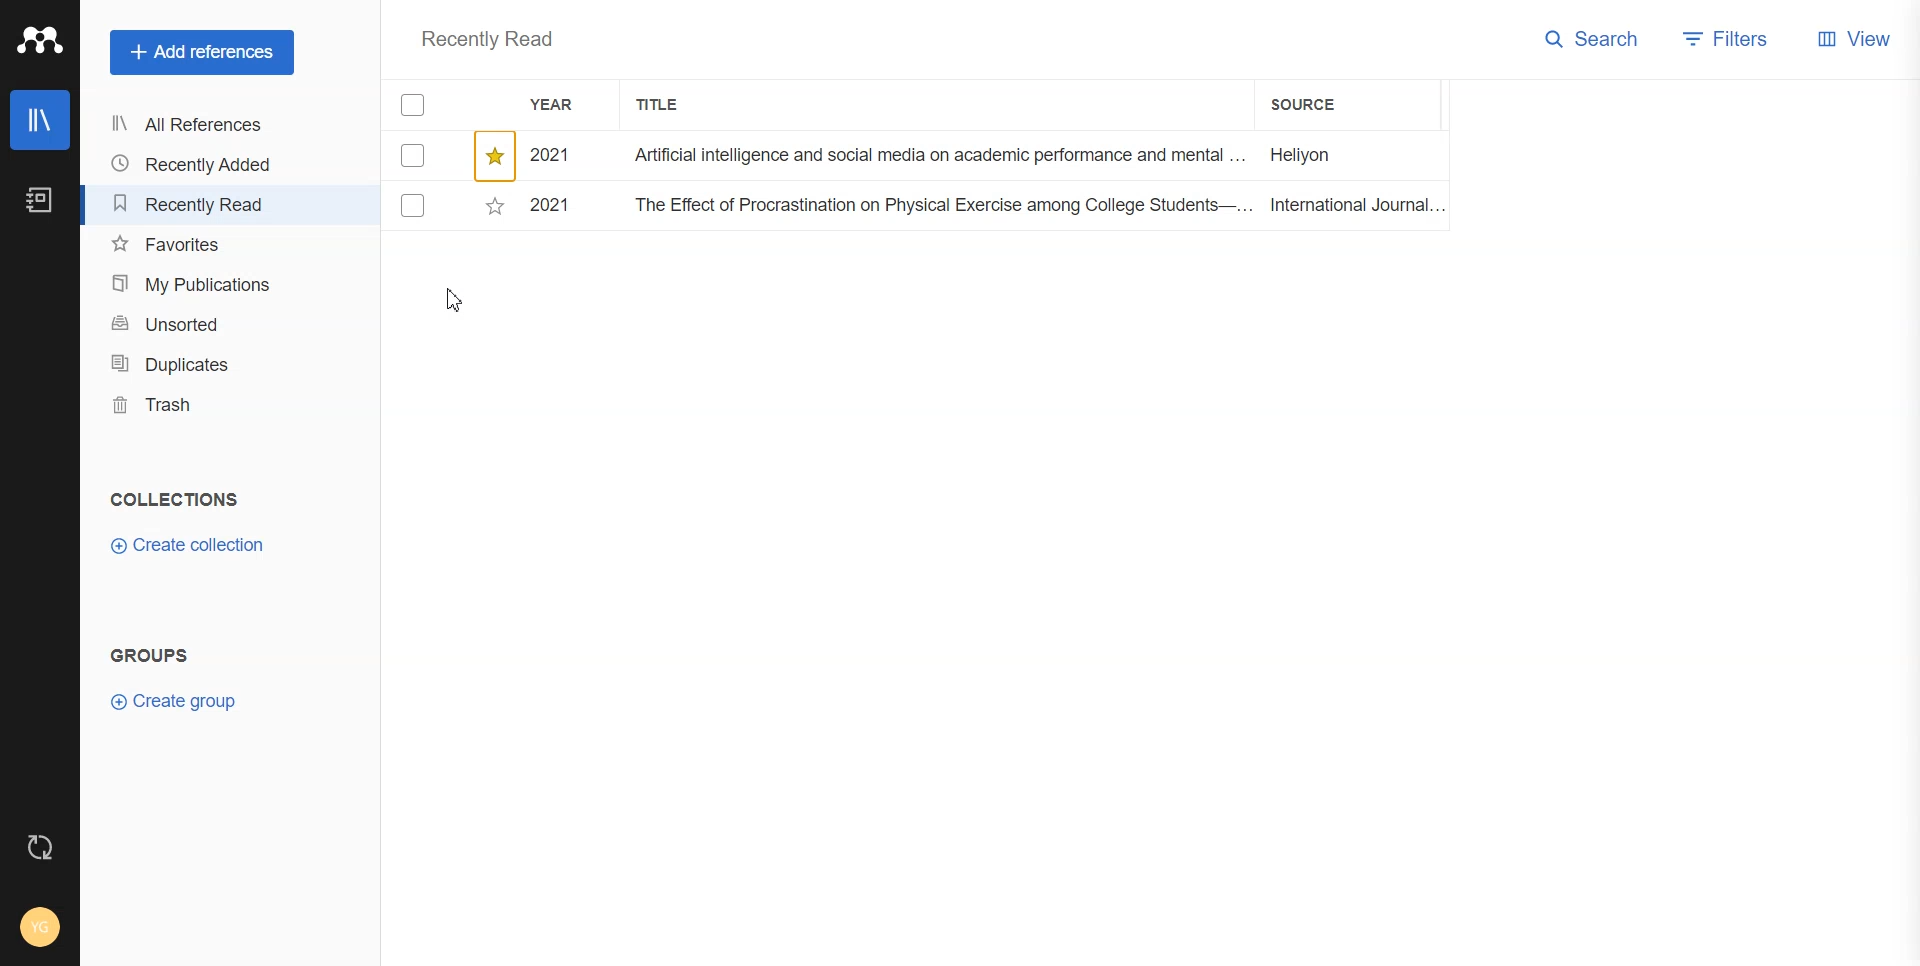 Image resolution: width=1920 pixels, height=966 pixels. I want to click on Filters, so click(1727, 40).